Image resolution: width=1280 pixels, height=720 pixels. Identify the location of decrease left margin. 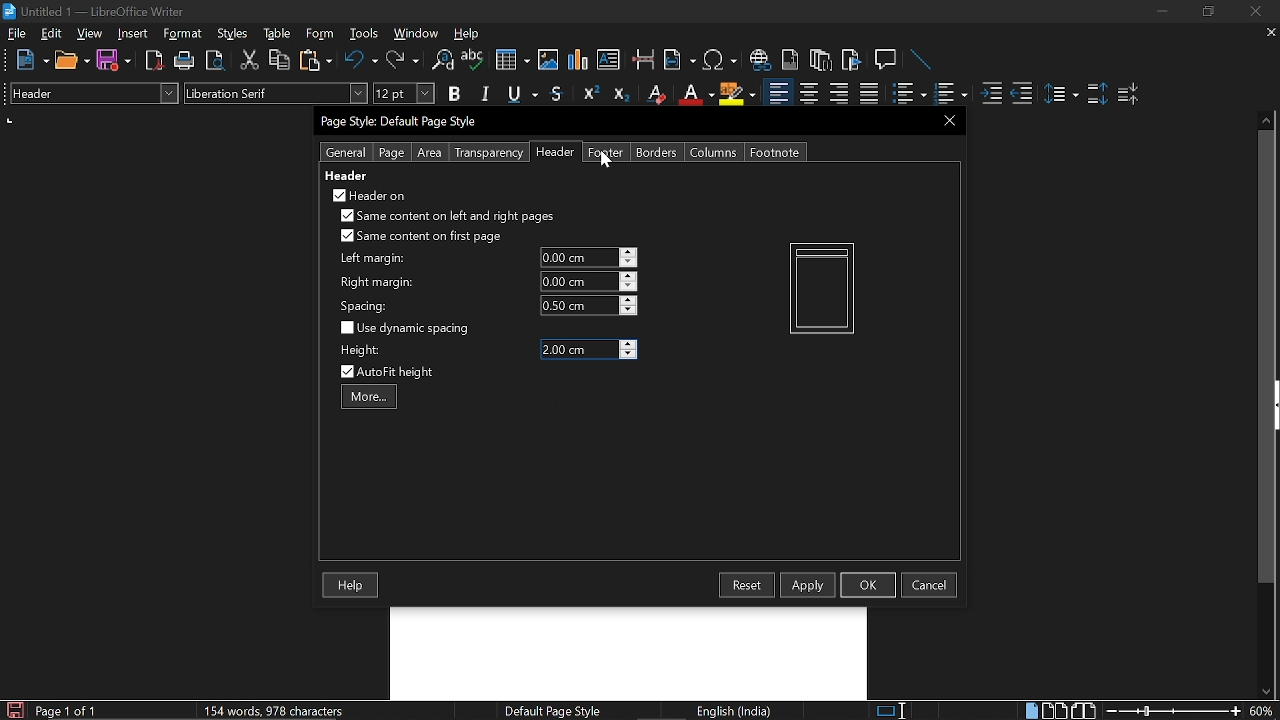
(629, 263).